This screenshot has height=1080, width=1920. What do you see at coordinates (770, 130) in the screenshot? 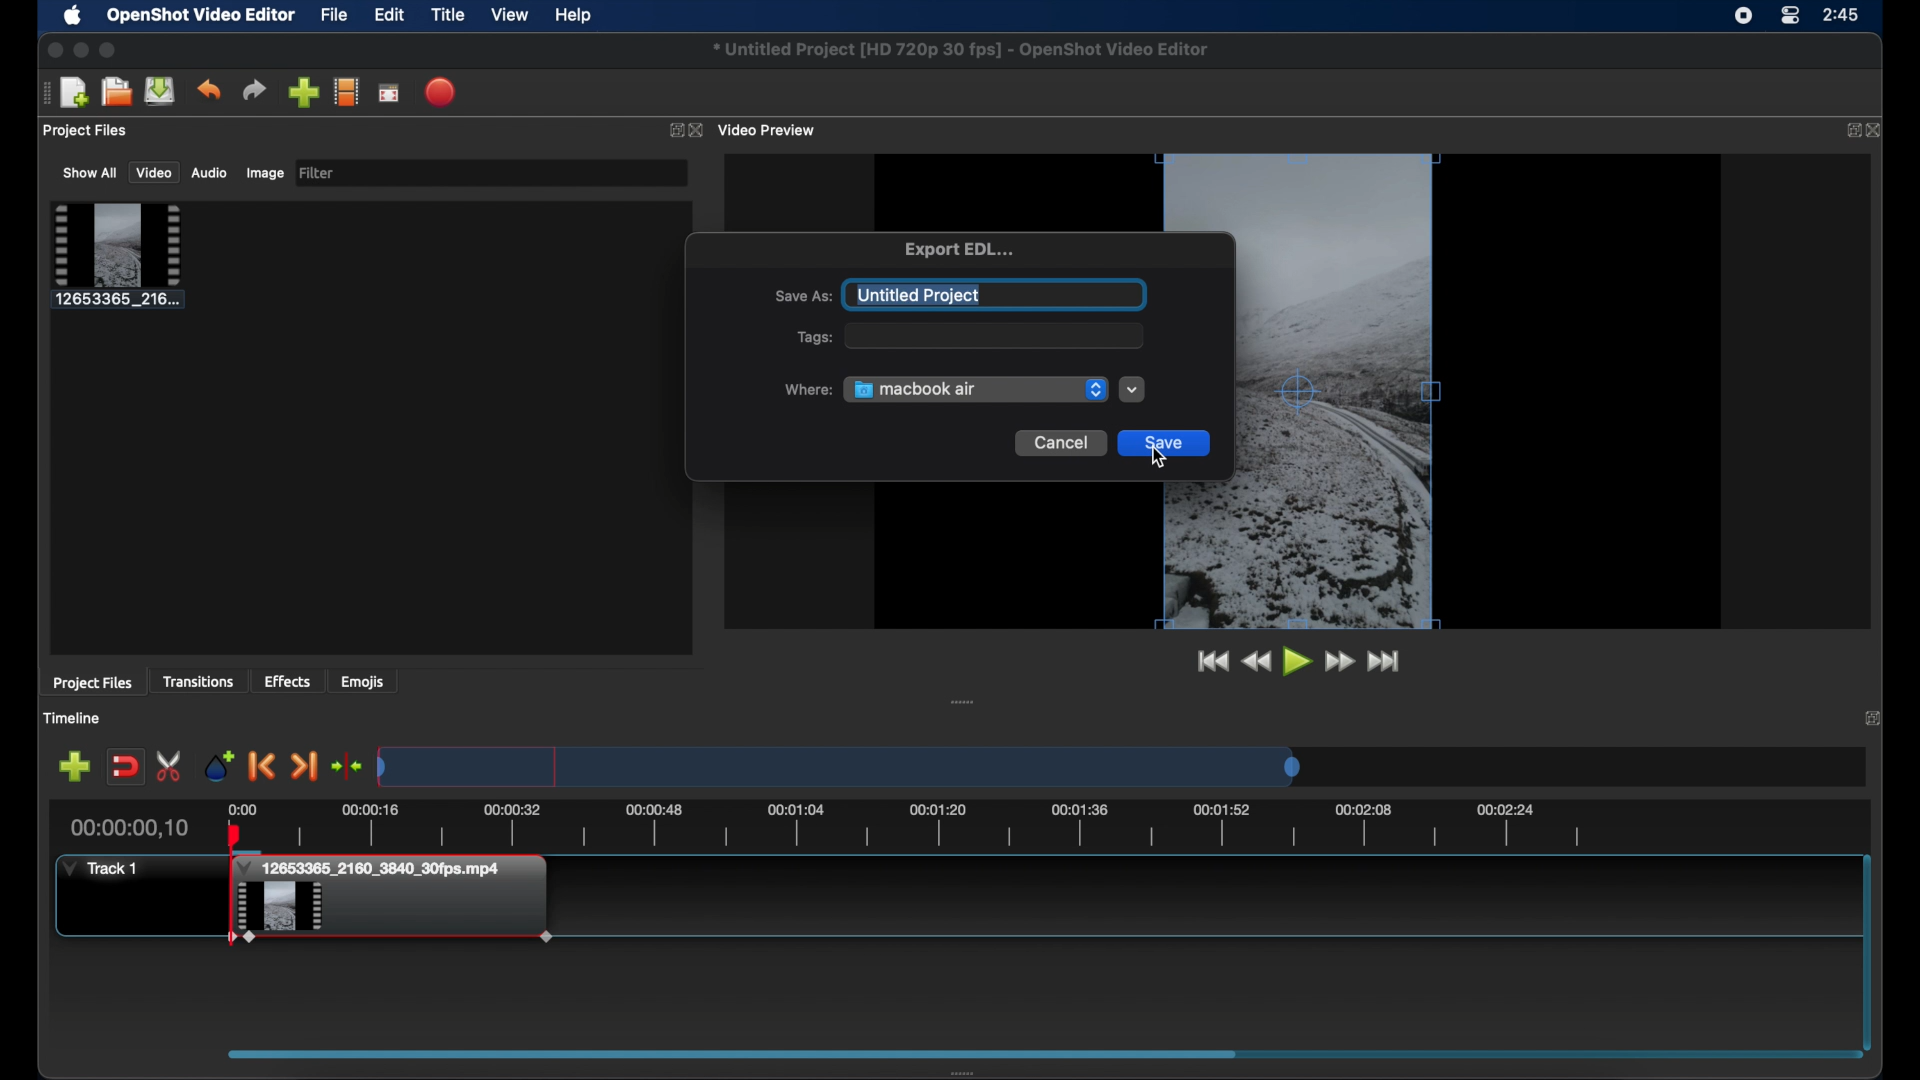
I see `video preview` at bounding box center [770, 130].